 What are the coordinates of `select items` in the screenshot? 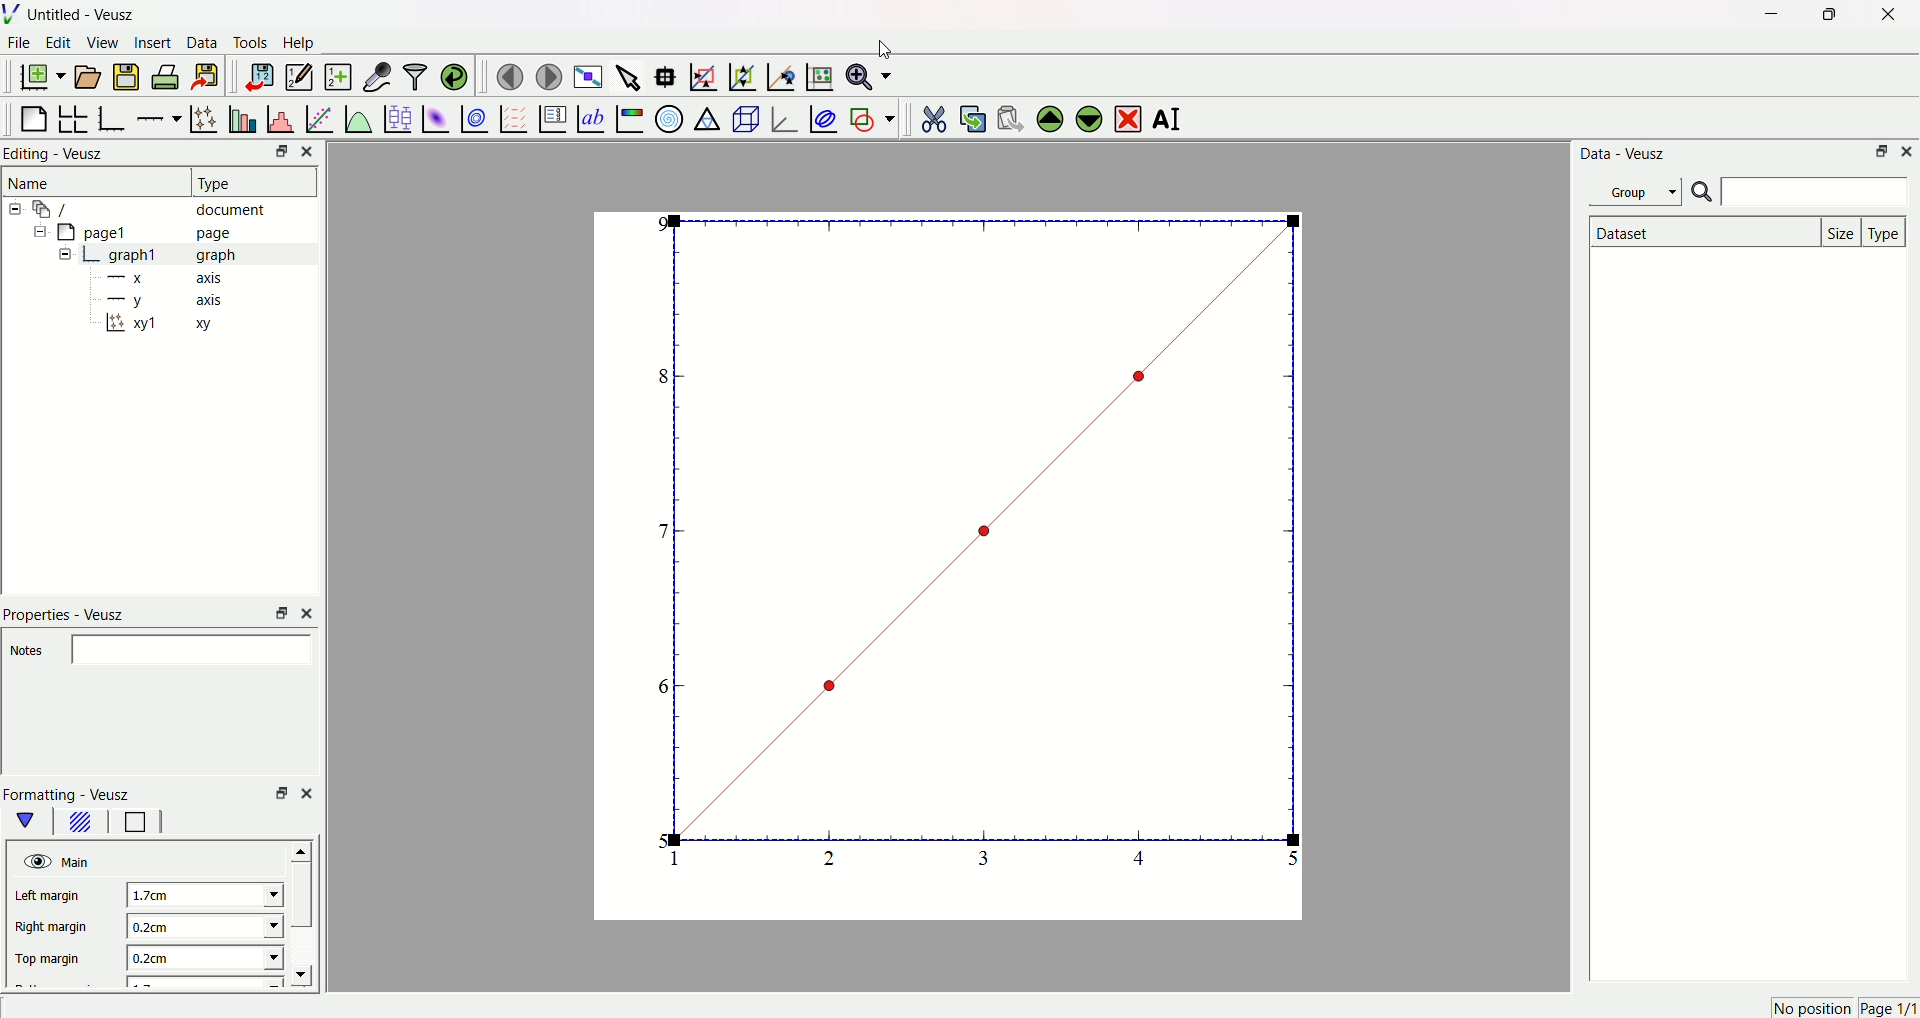 It's located at (630, 74).